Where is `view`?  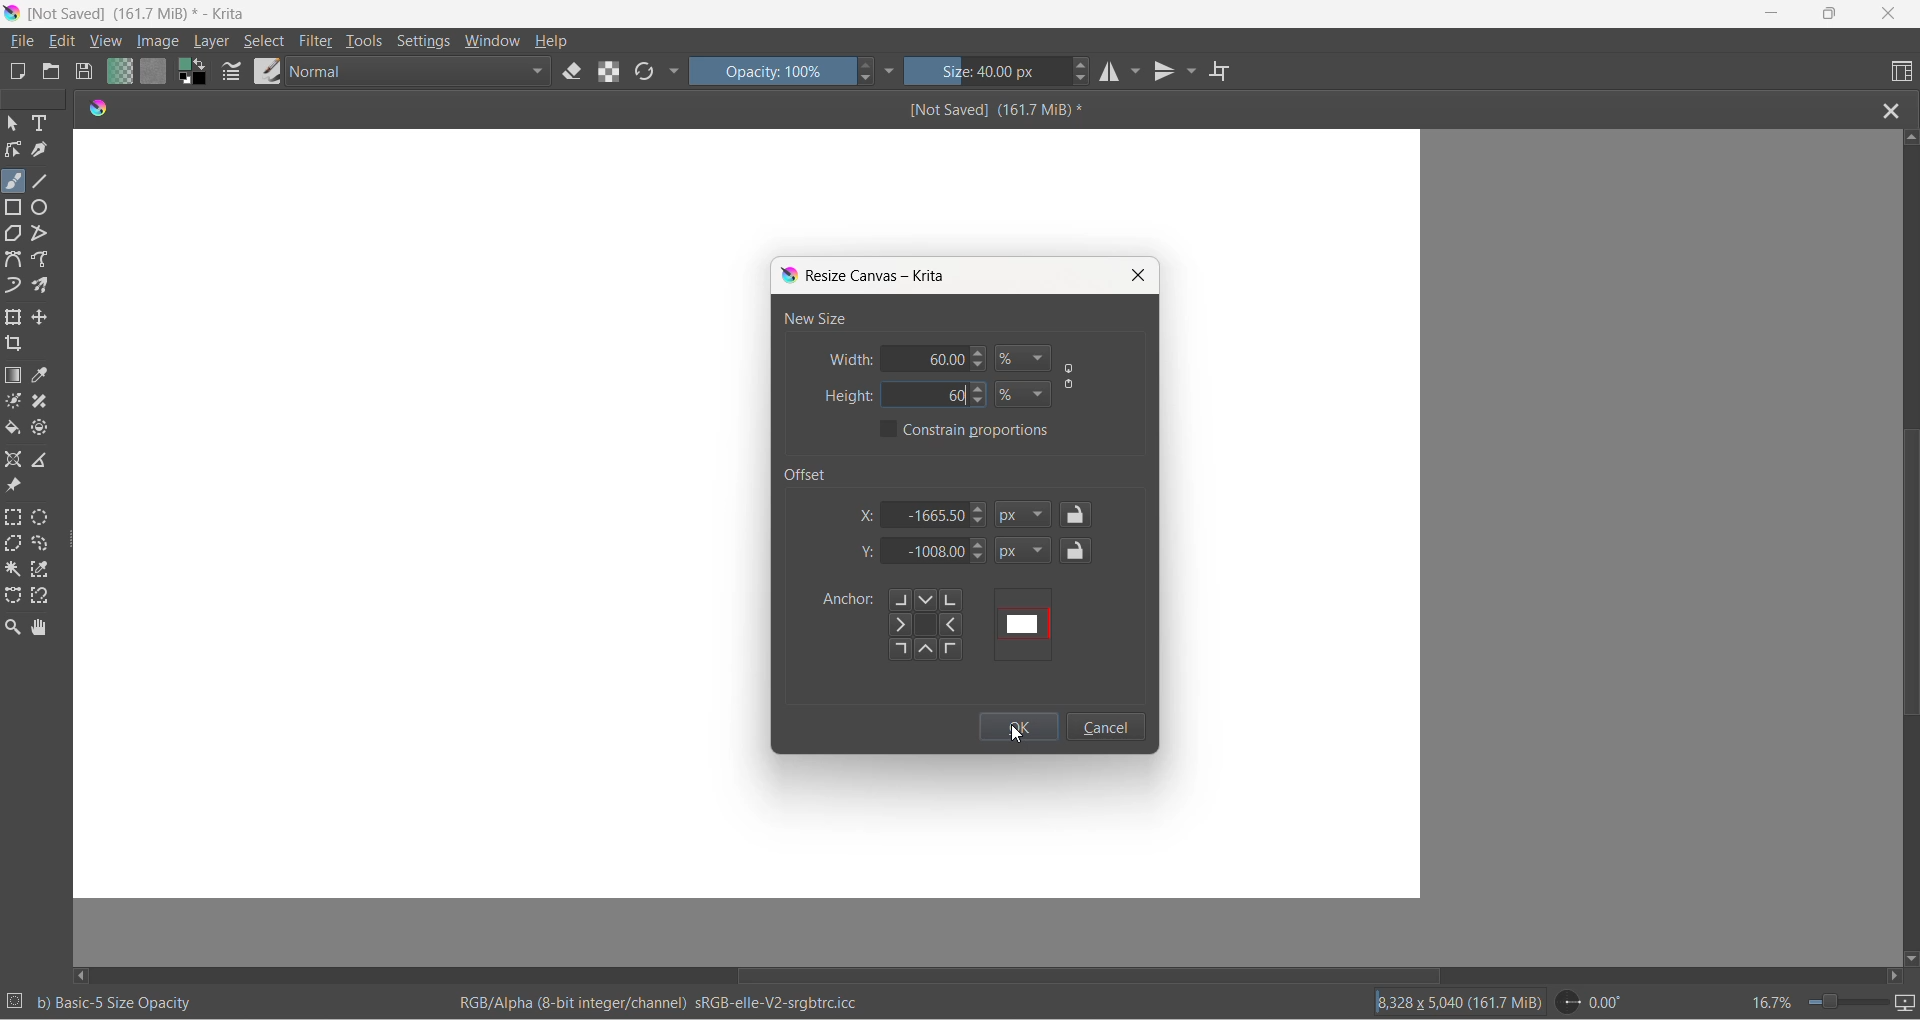 view is located at coordinates (107, 43).